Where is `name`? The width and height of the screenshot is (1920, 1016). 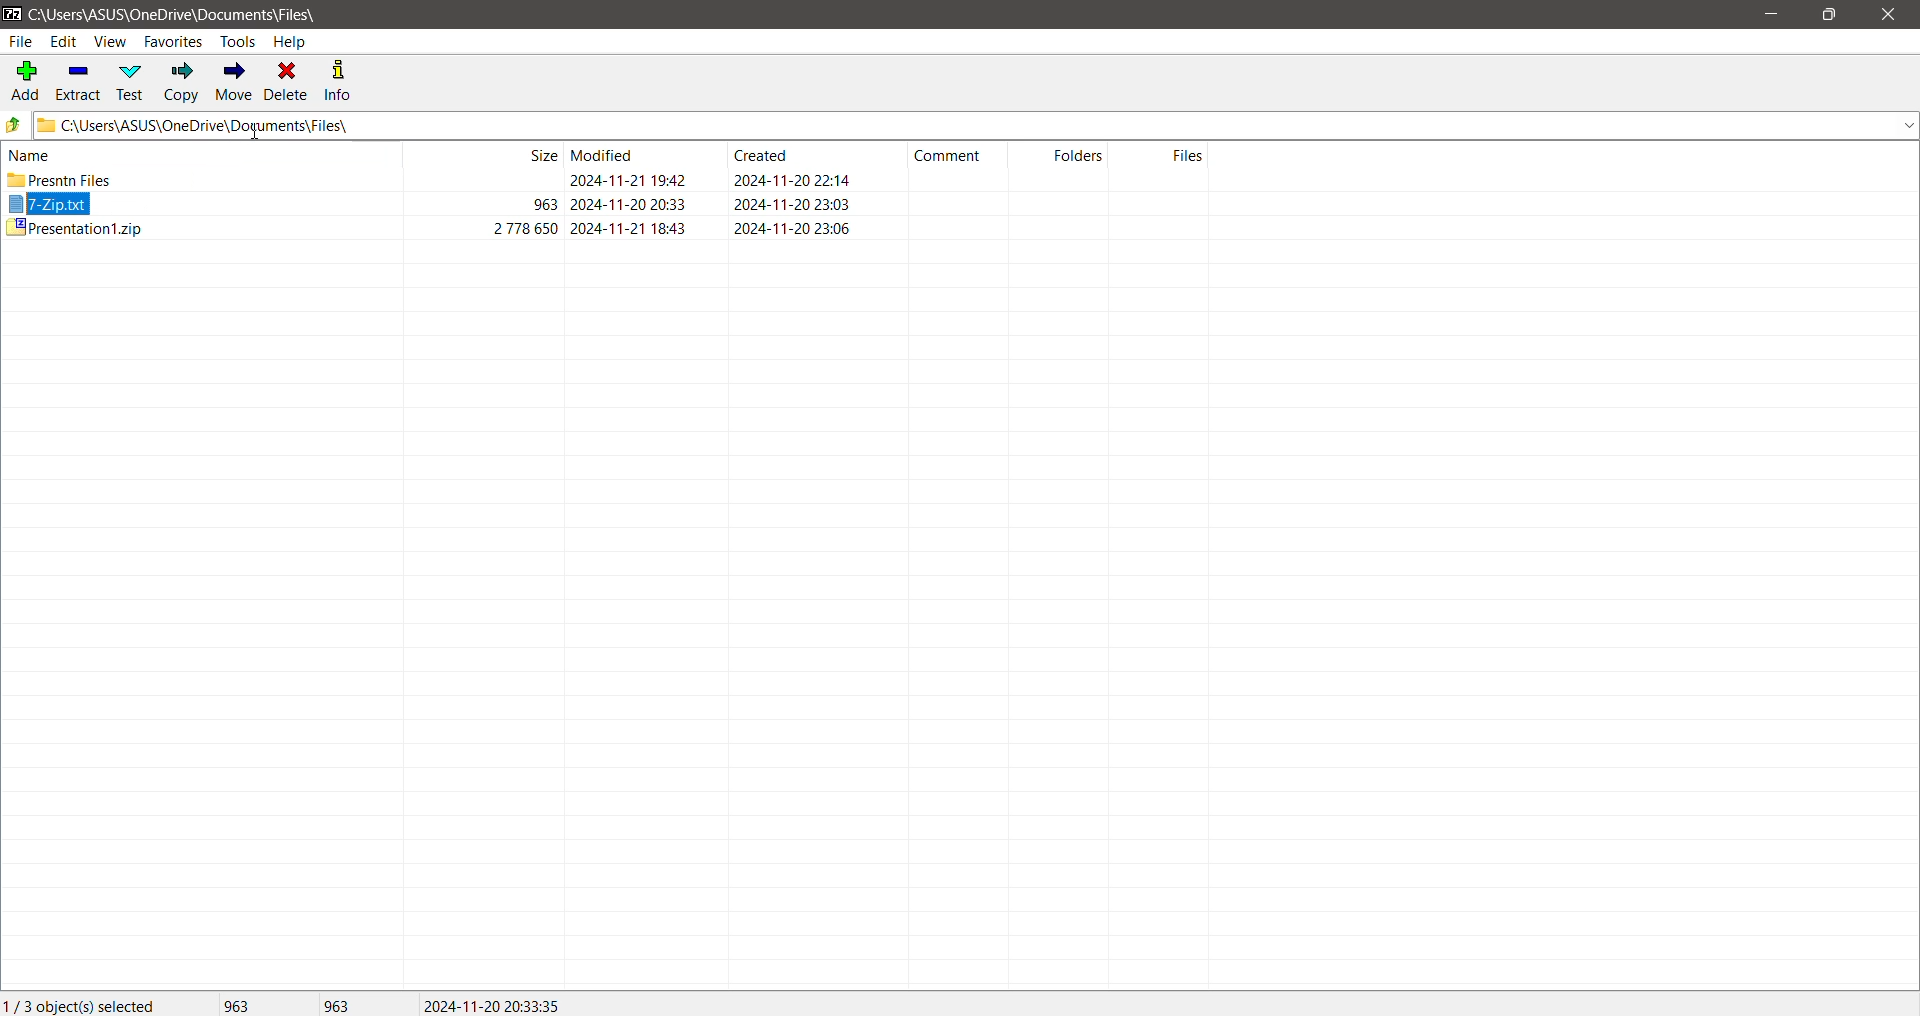 name is located at coordinates (30, 155).